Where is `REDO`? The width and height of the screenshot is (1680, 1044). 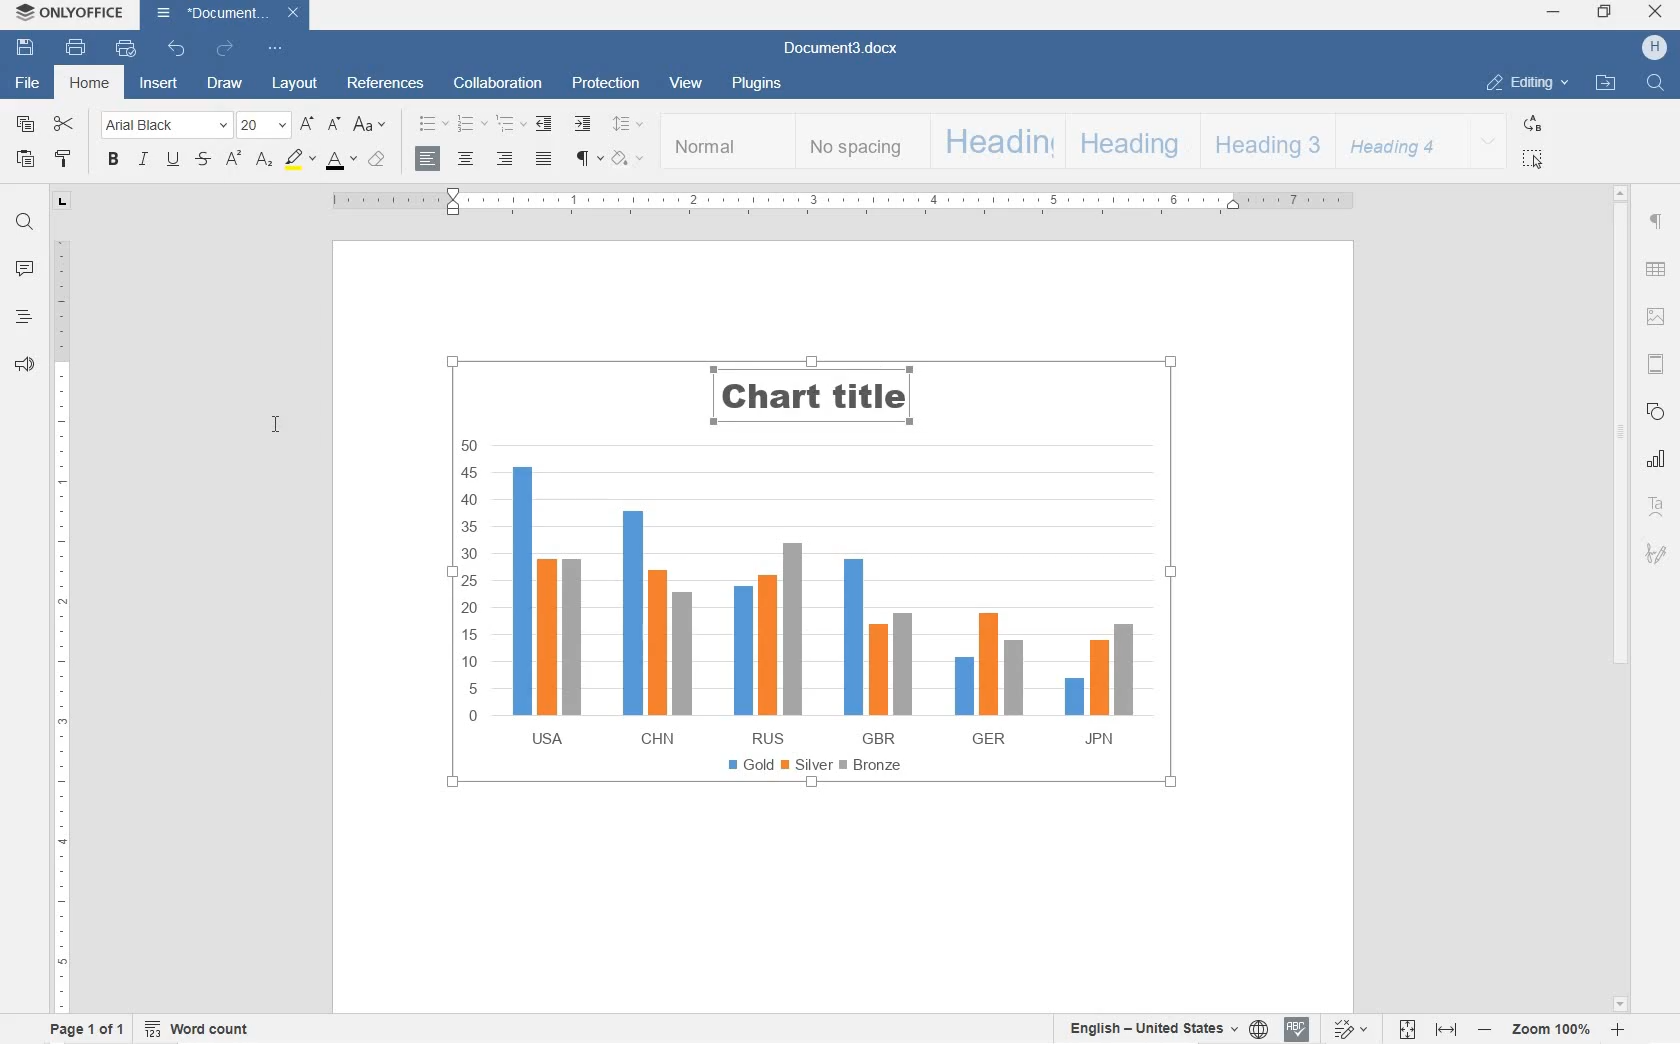 REDO is located at coordinates (226, 48).